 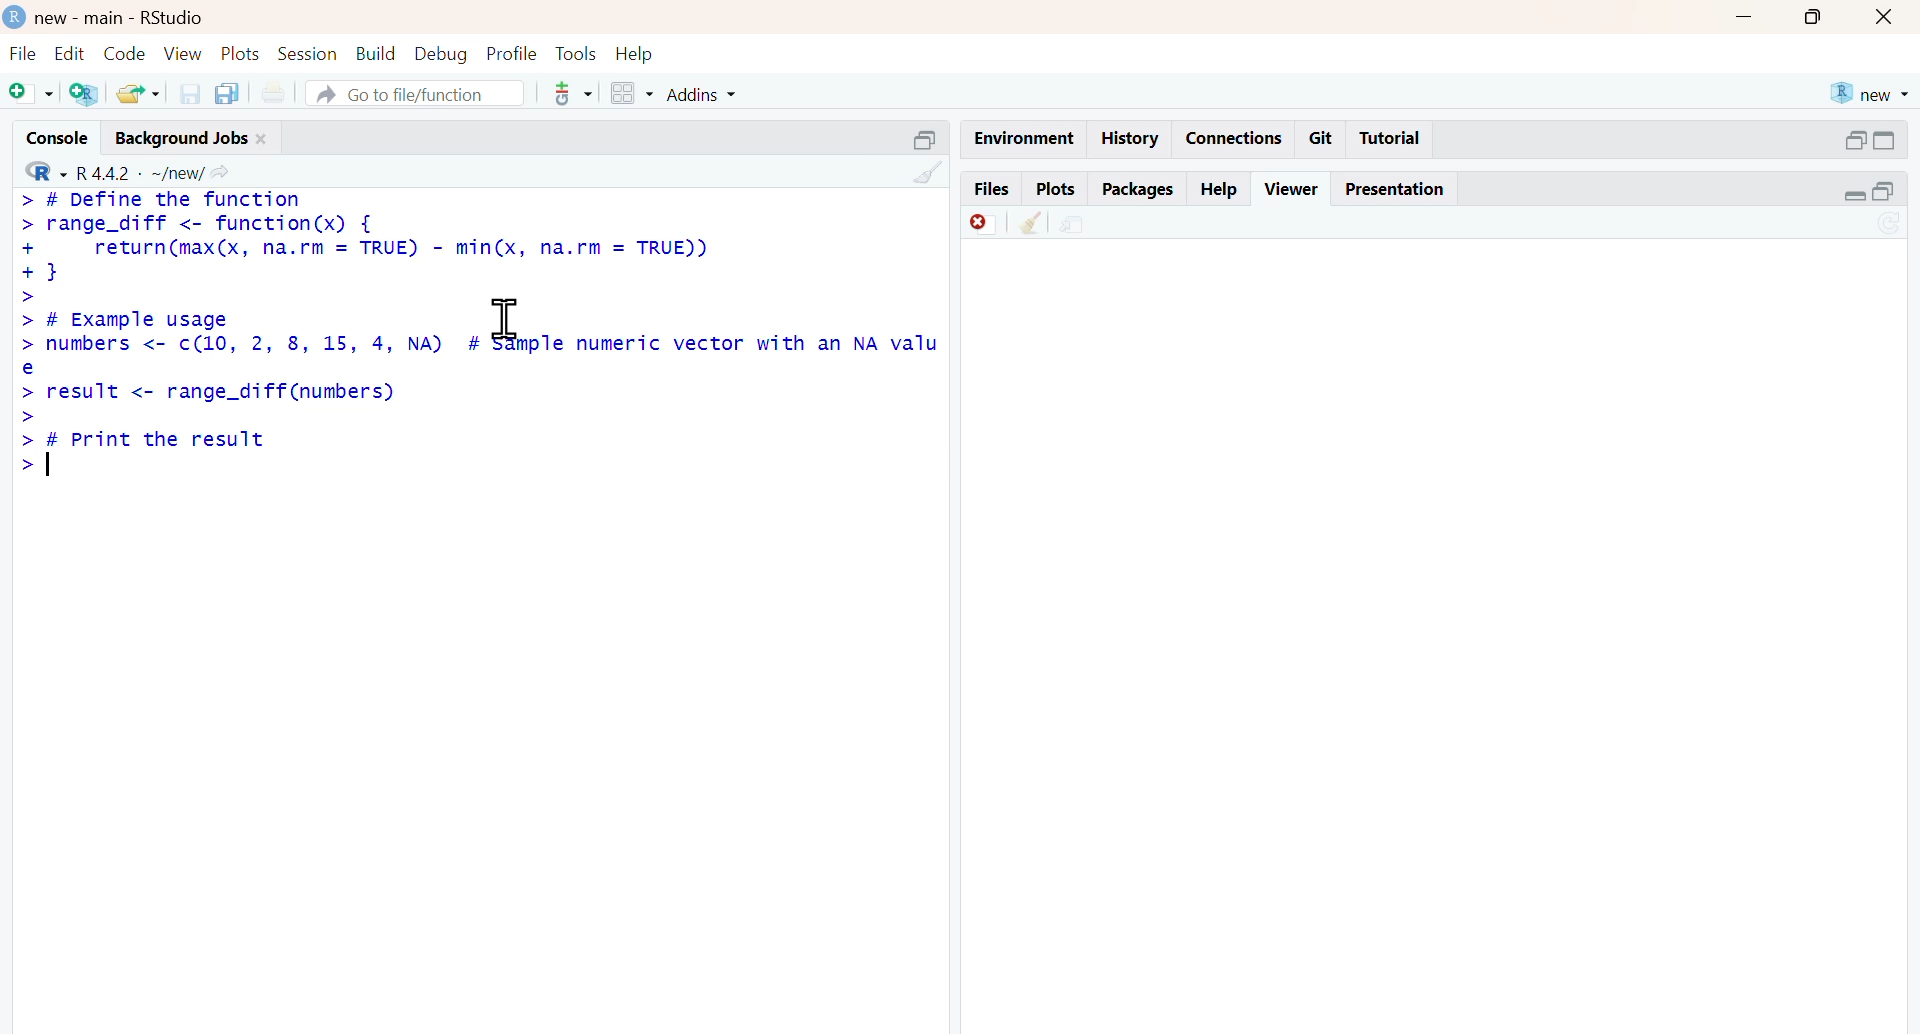 I want to click on R, so click(x=45, y=170).